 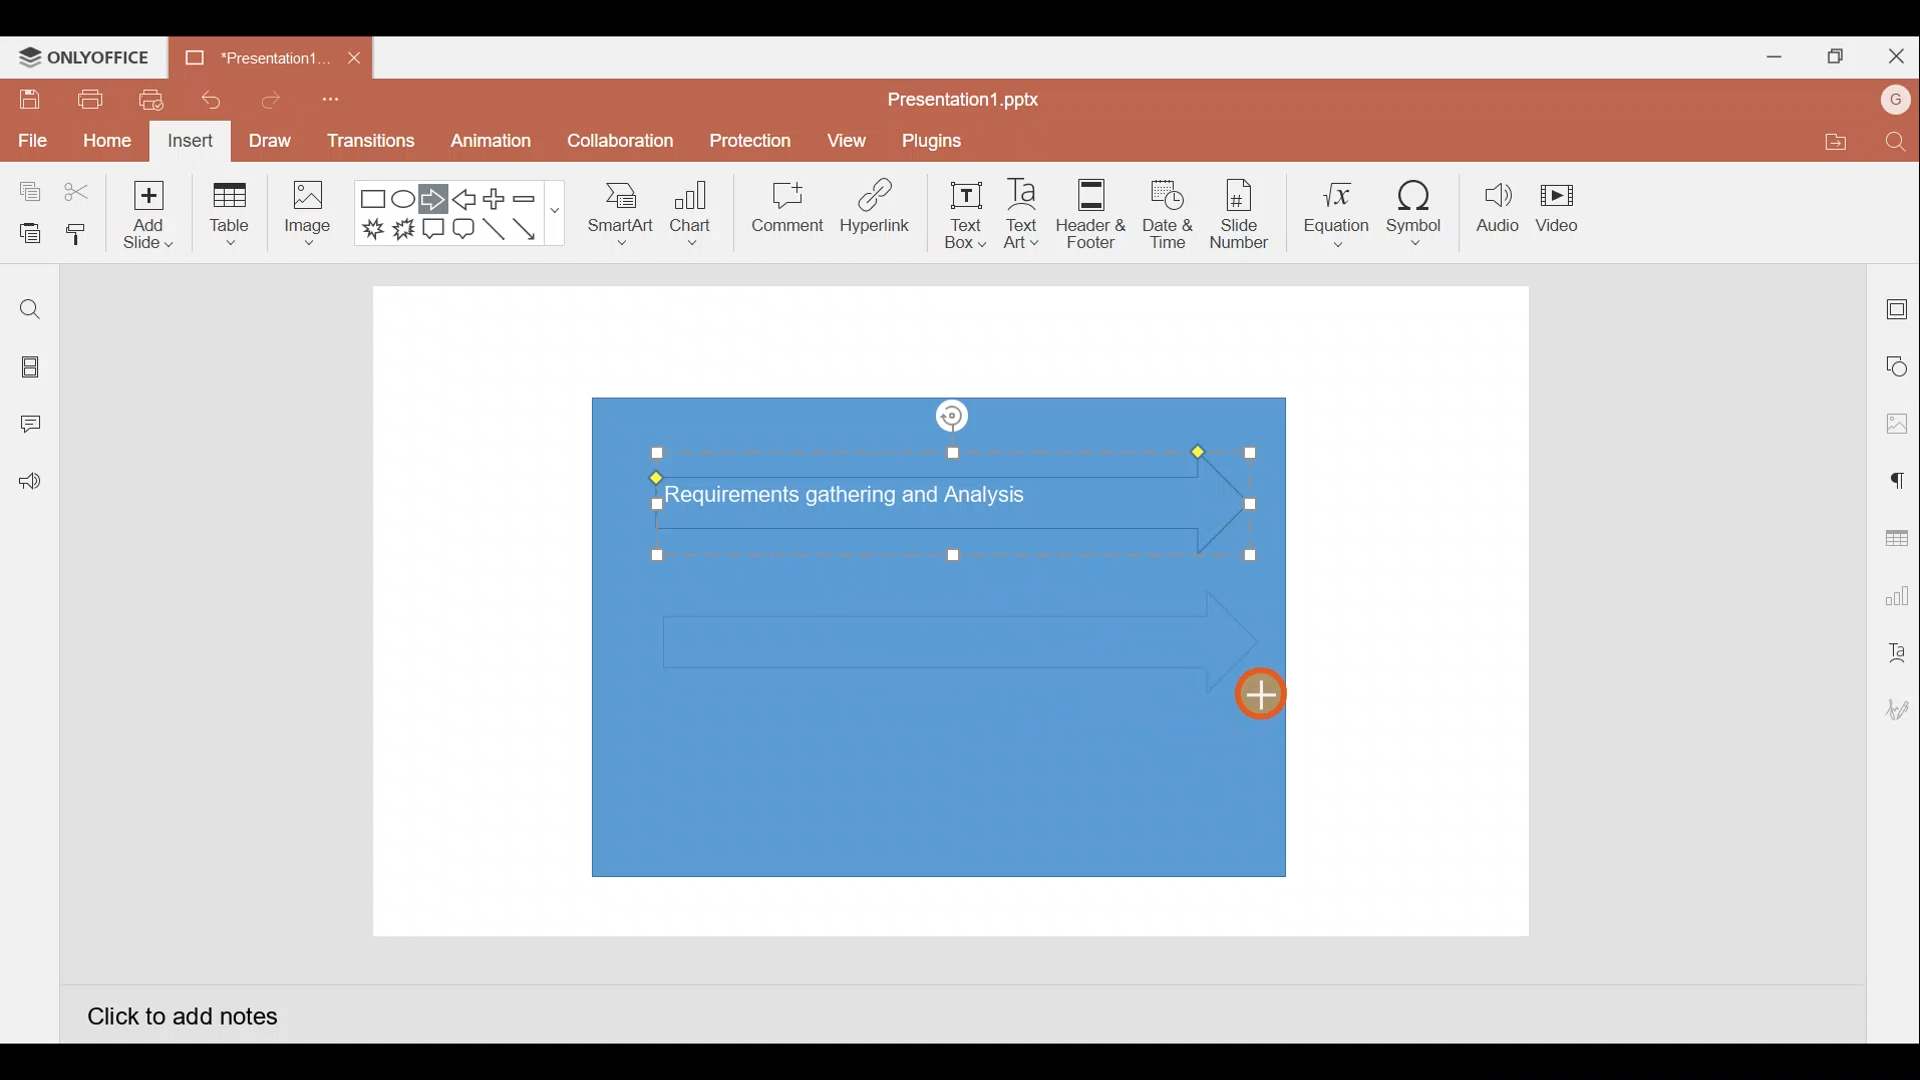 What do you see at coordinates (493, 146) in the screenshot?
I see `Animation` at bounding box center [493, 146].